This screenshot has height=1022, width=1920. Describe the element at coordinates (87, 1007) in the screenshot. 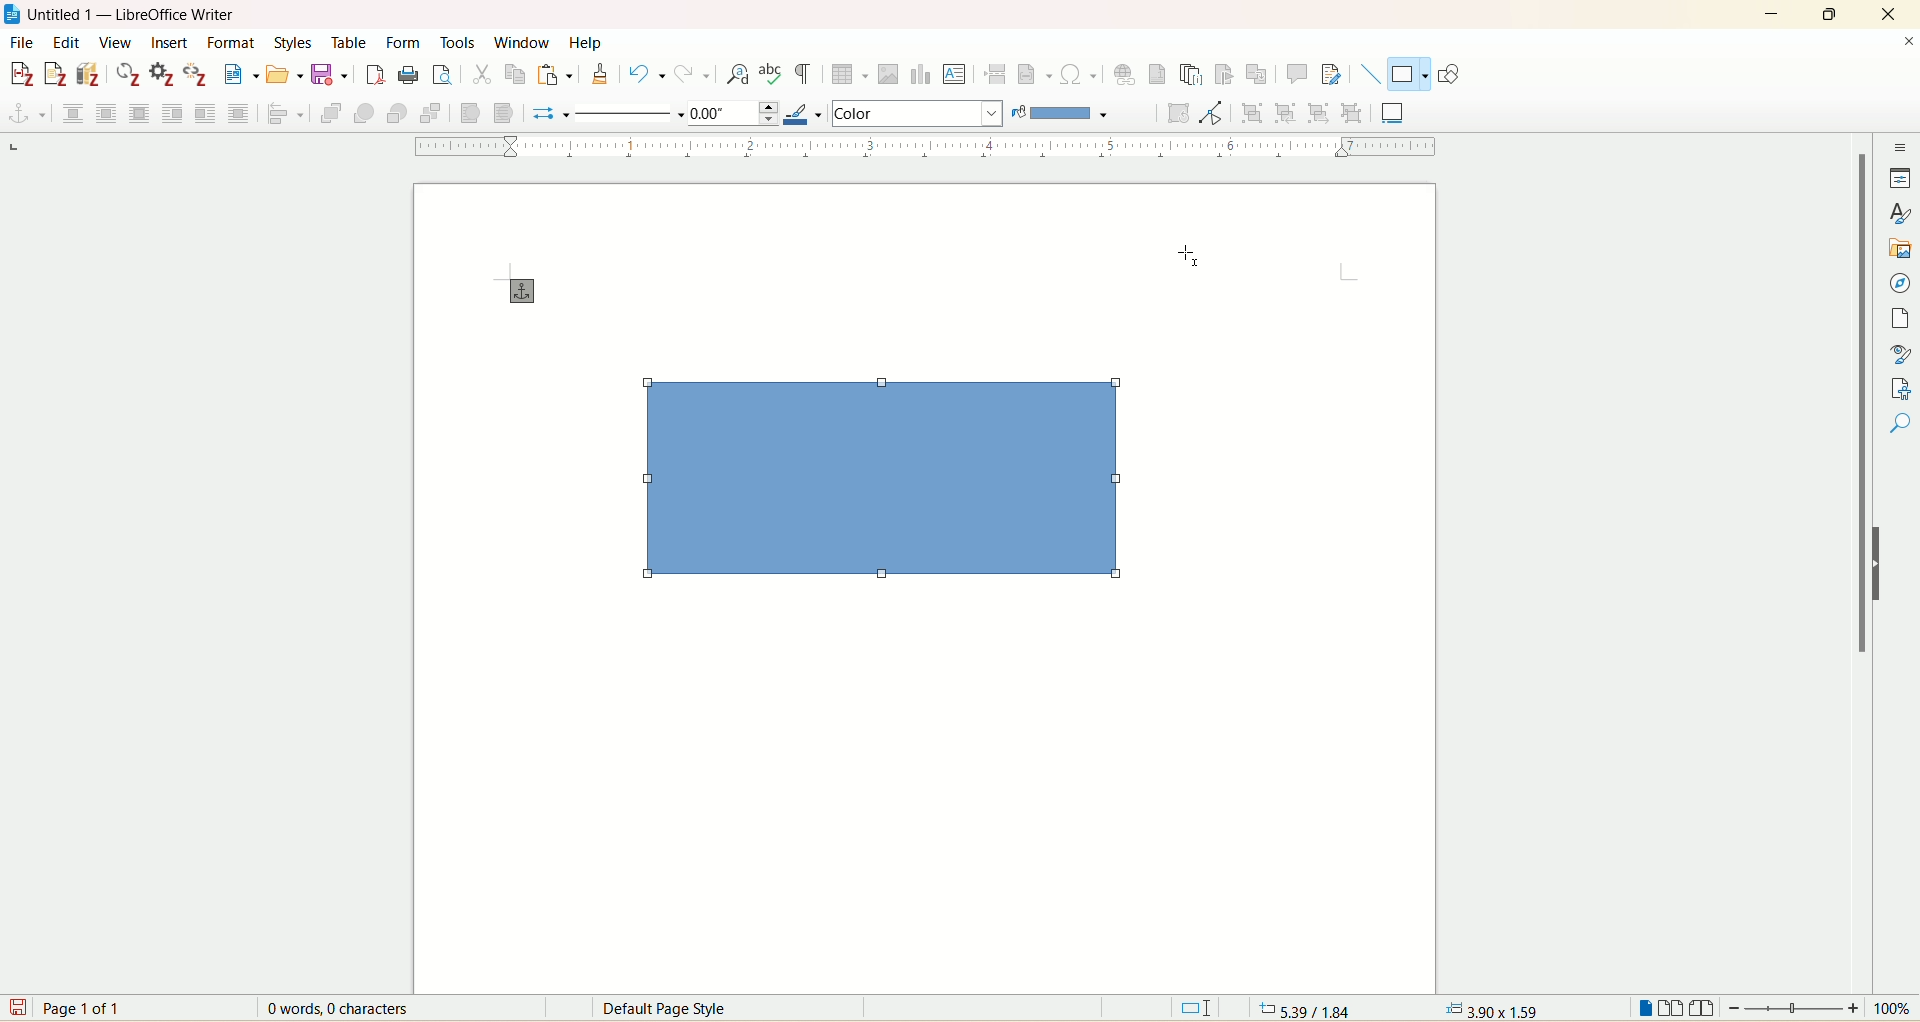

I see `page 1 of 1` at that location.